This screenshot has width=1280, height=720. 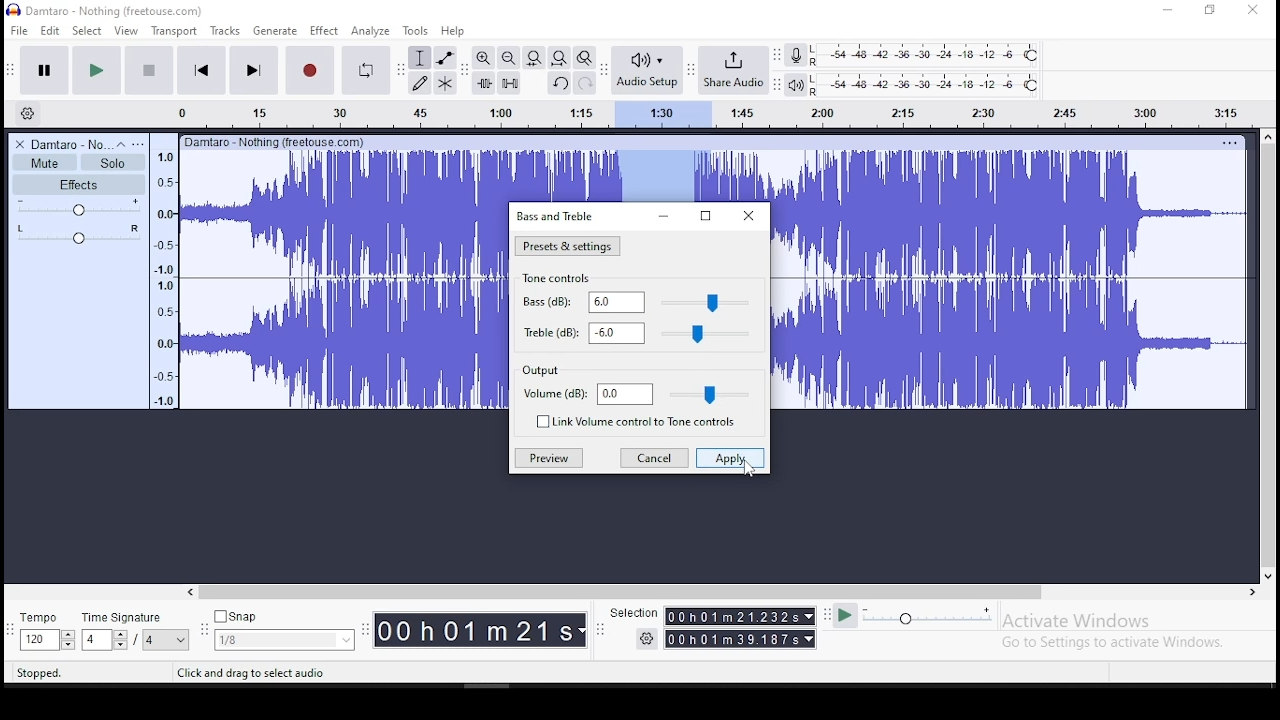 I want to click on envelope tool, so click(x=444, y=57).